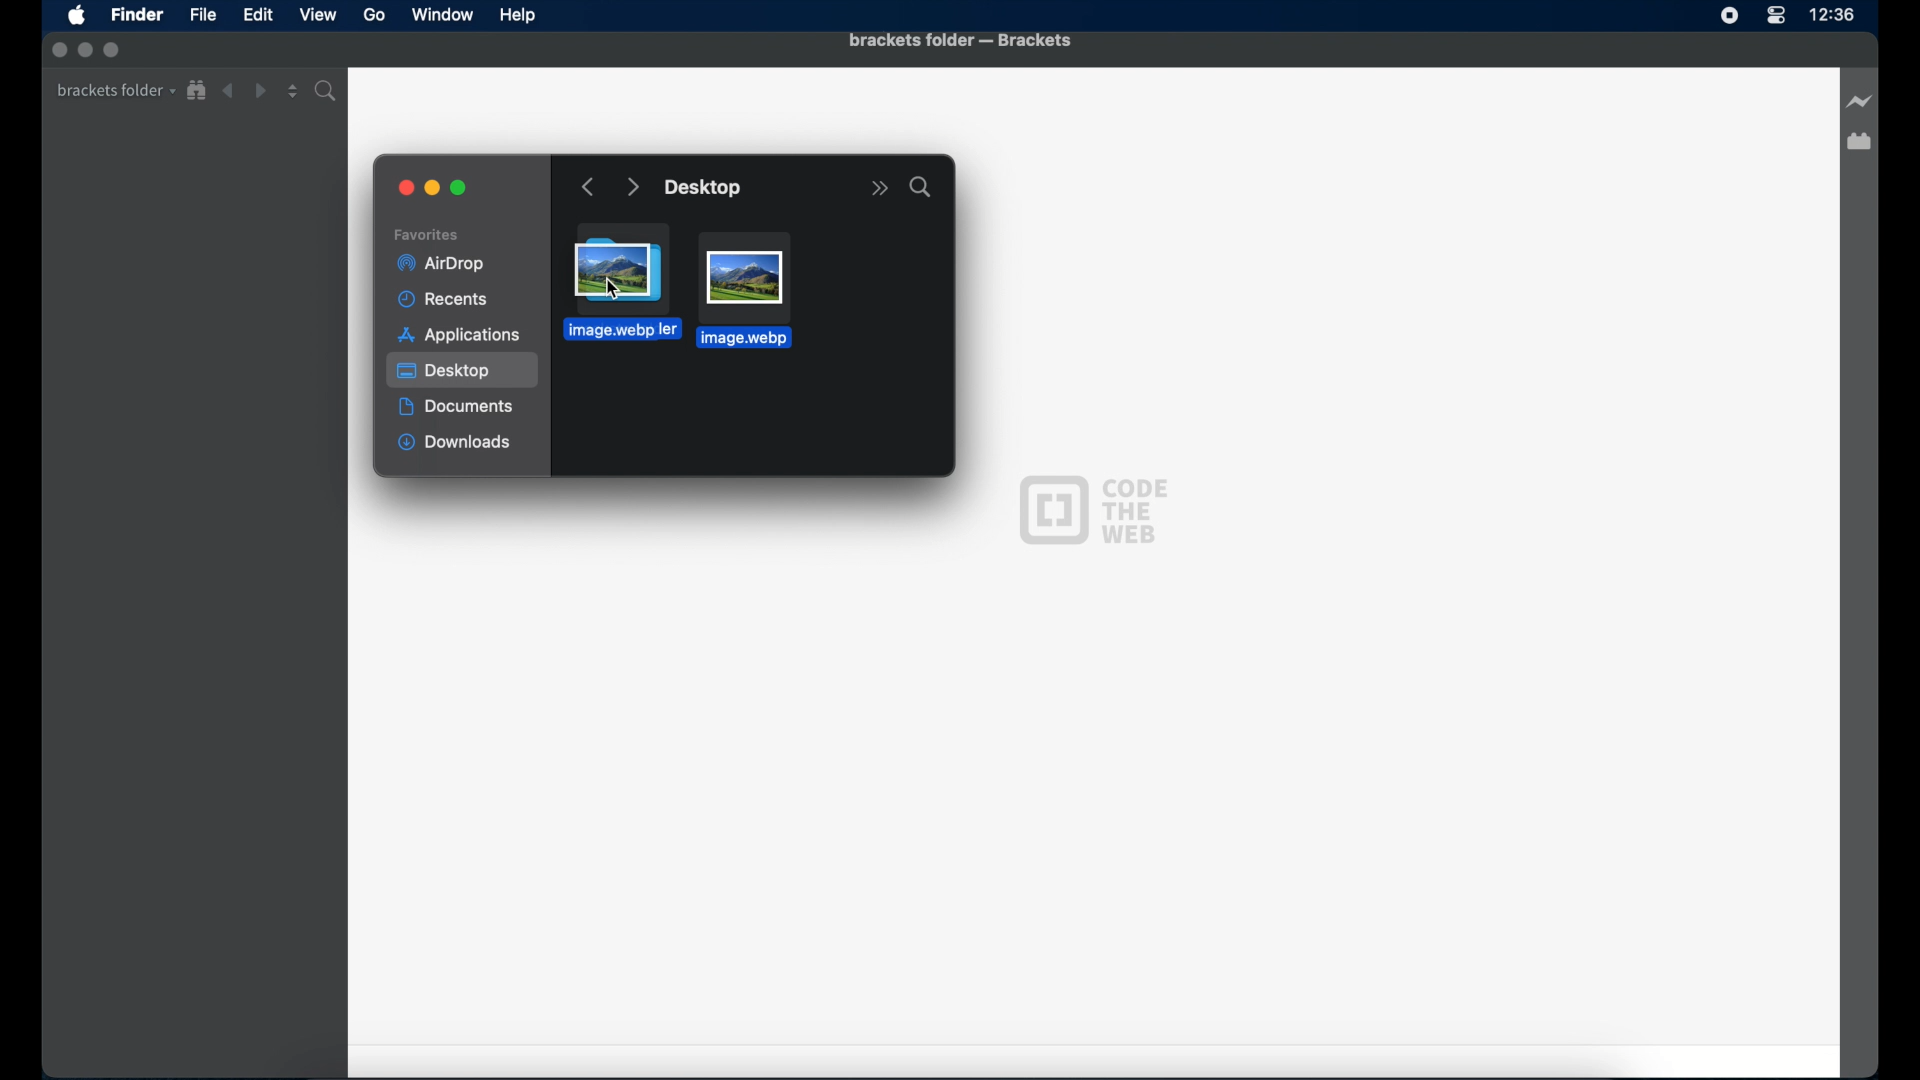 This screenshot has width=1920, height=1080. What do you see at coordinates (293, 91) in the screenshot?
I see `split editor vertical or horizontal` at bounding box center [293, 91].